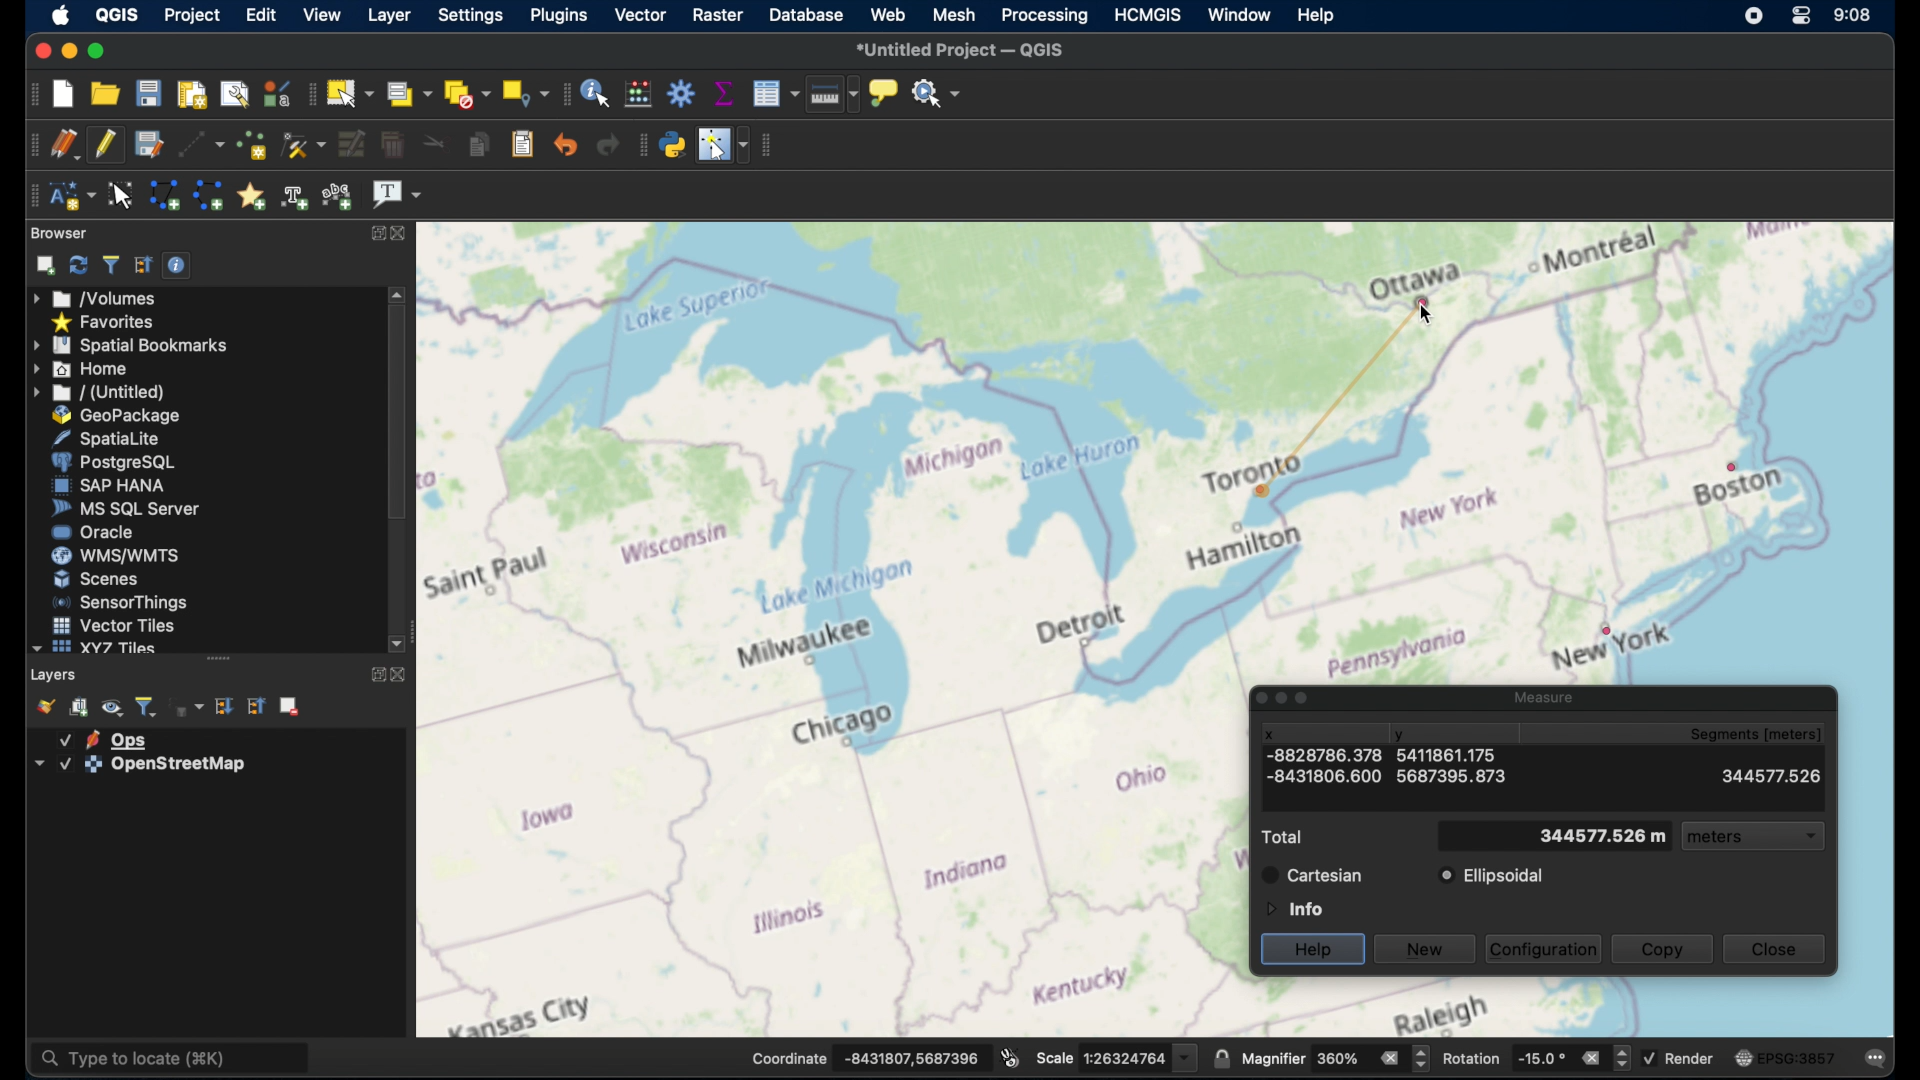 The width and height of the screenshot is (1920, 1080). Describe the element at coordinates (398, 294) in the screenshot. I see `scroll up arrow` at that location.